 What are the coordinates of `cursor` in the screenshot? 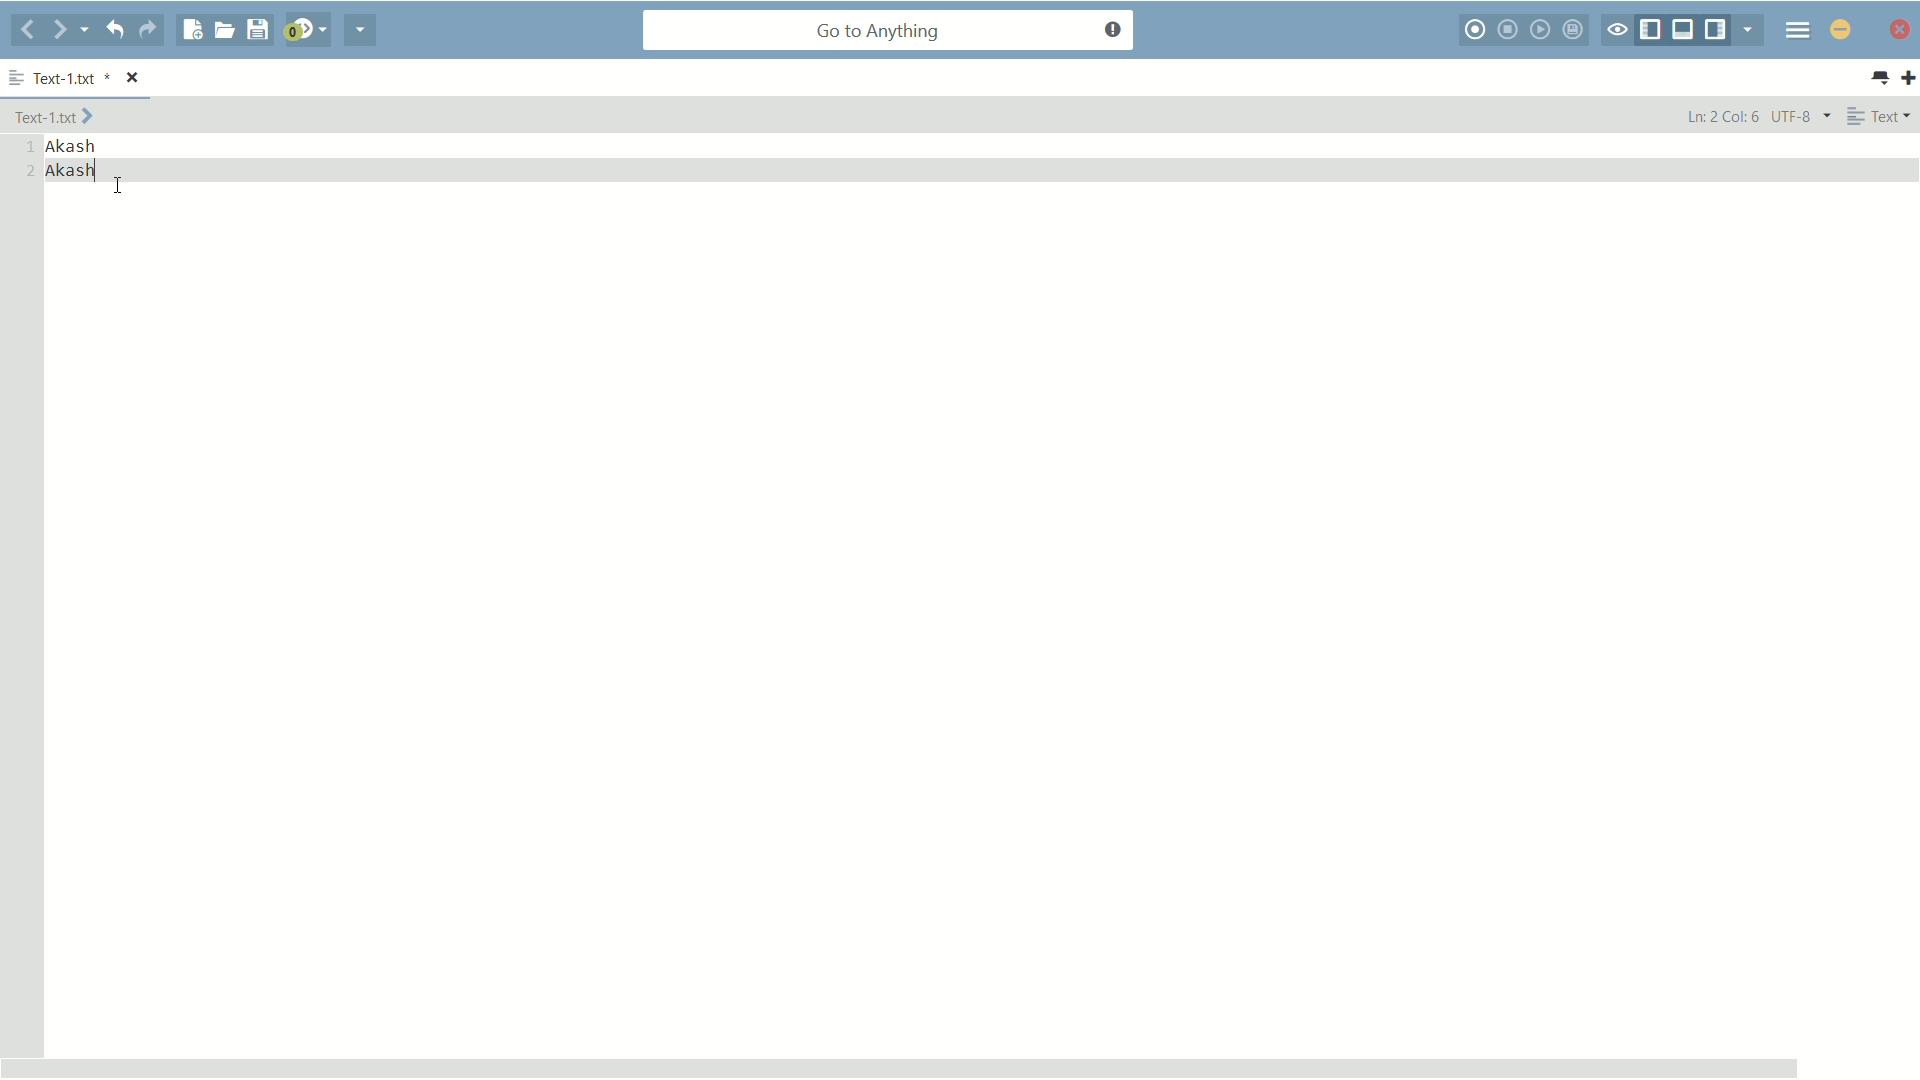 It's located at (118, 187).